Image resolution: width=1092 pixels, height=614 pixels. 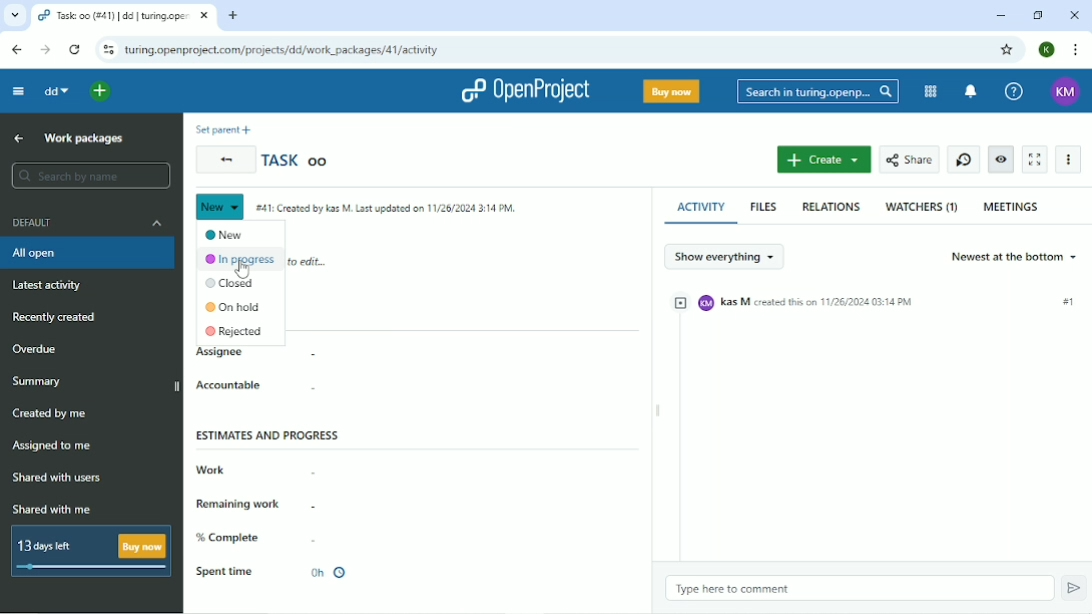 What do you see at coordinates (242, 505) in the screenshot?
I see `Remaining work` at bounding box center [242, 505].